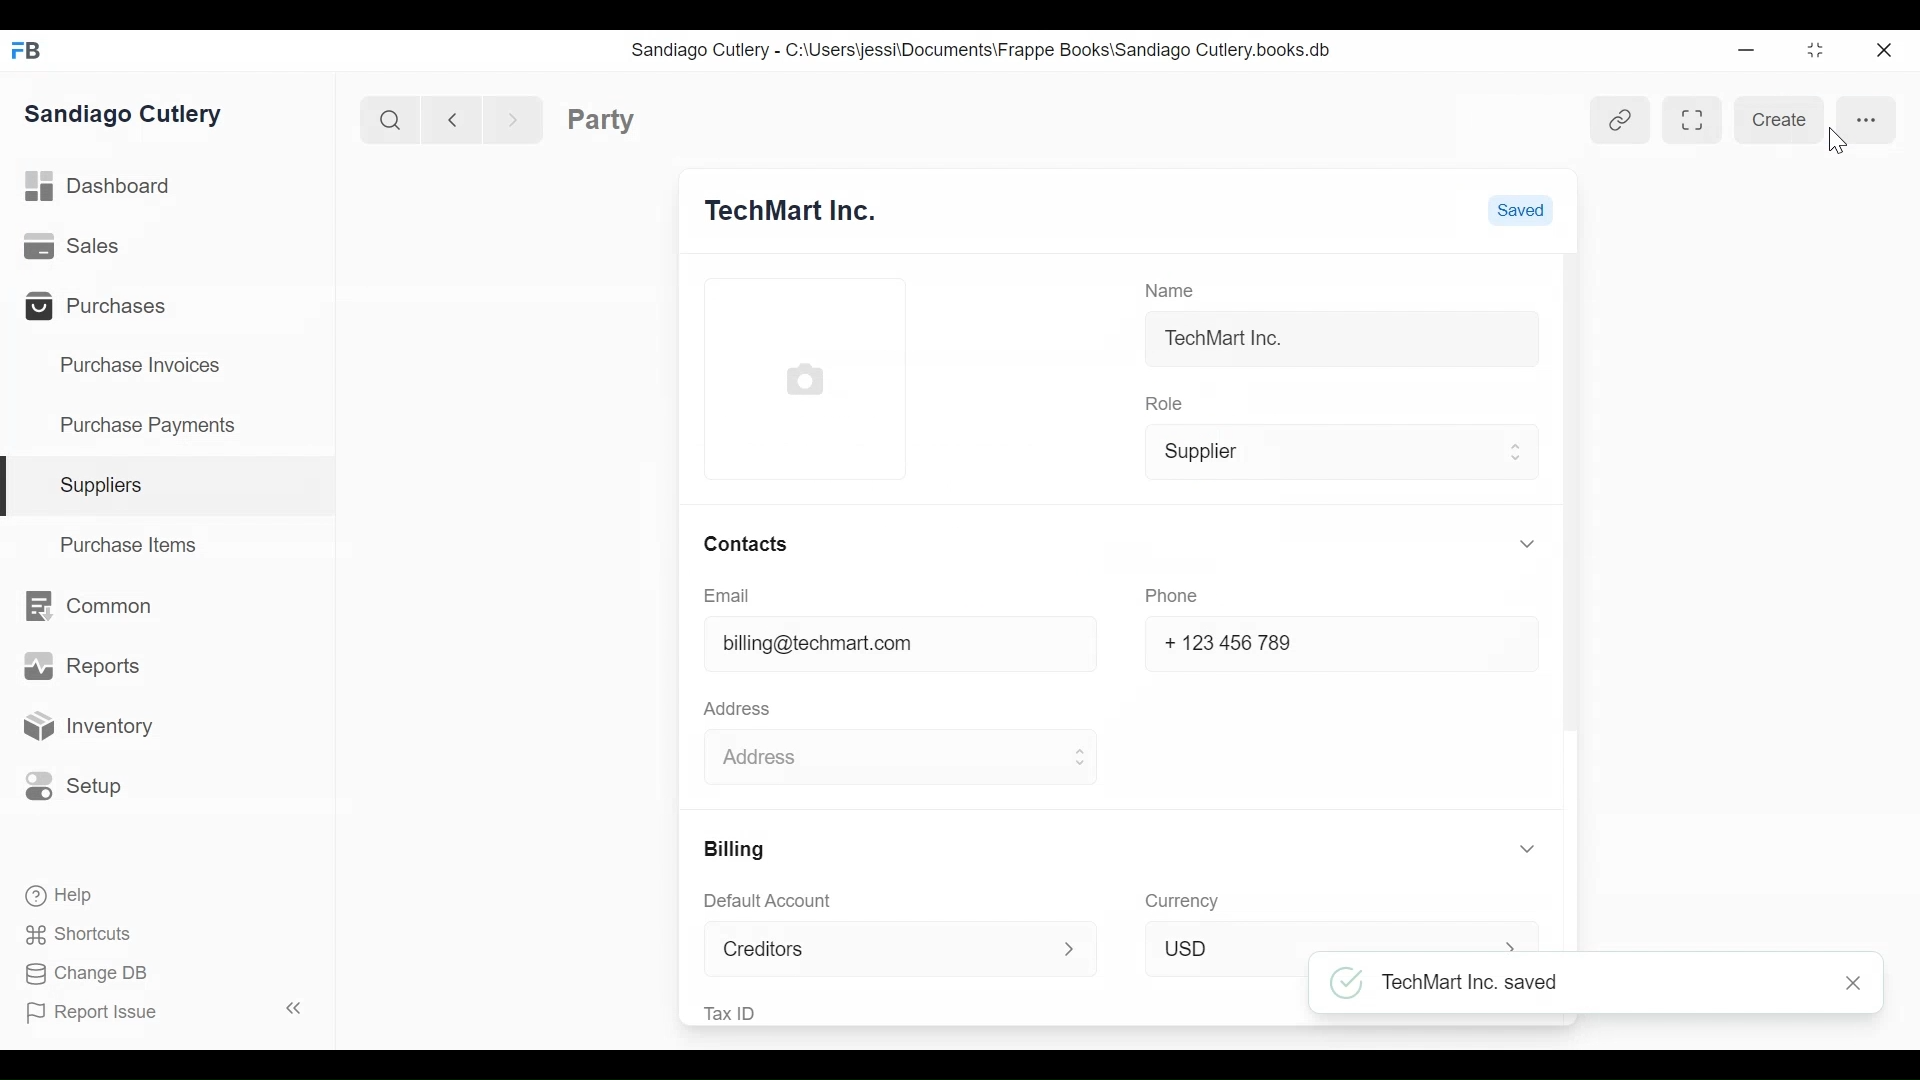  What do you see at coordinates (1838, 147) in the screenshot?
I see `Cursor` at bounding box center [1838, 147].